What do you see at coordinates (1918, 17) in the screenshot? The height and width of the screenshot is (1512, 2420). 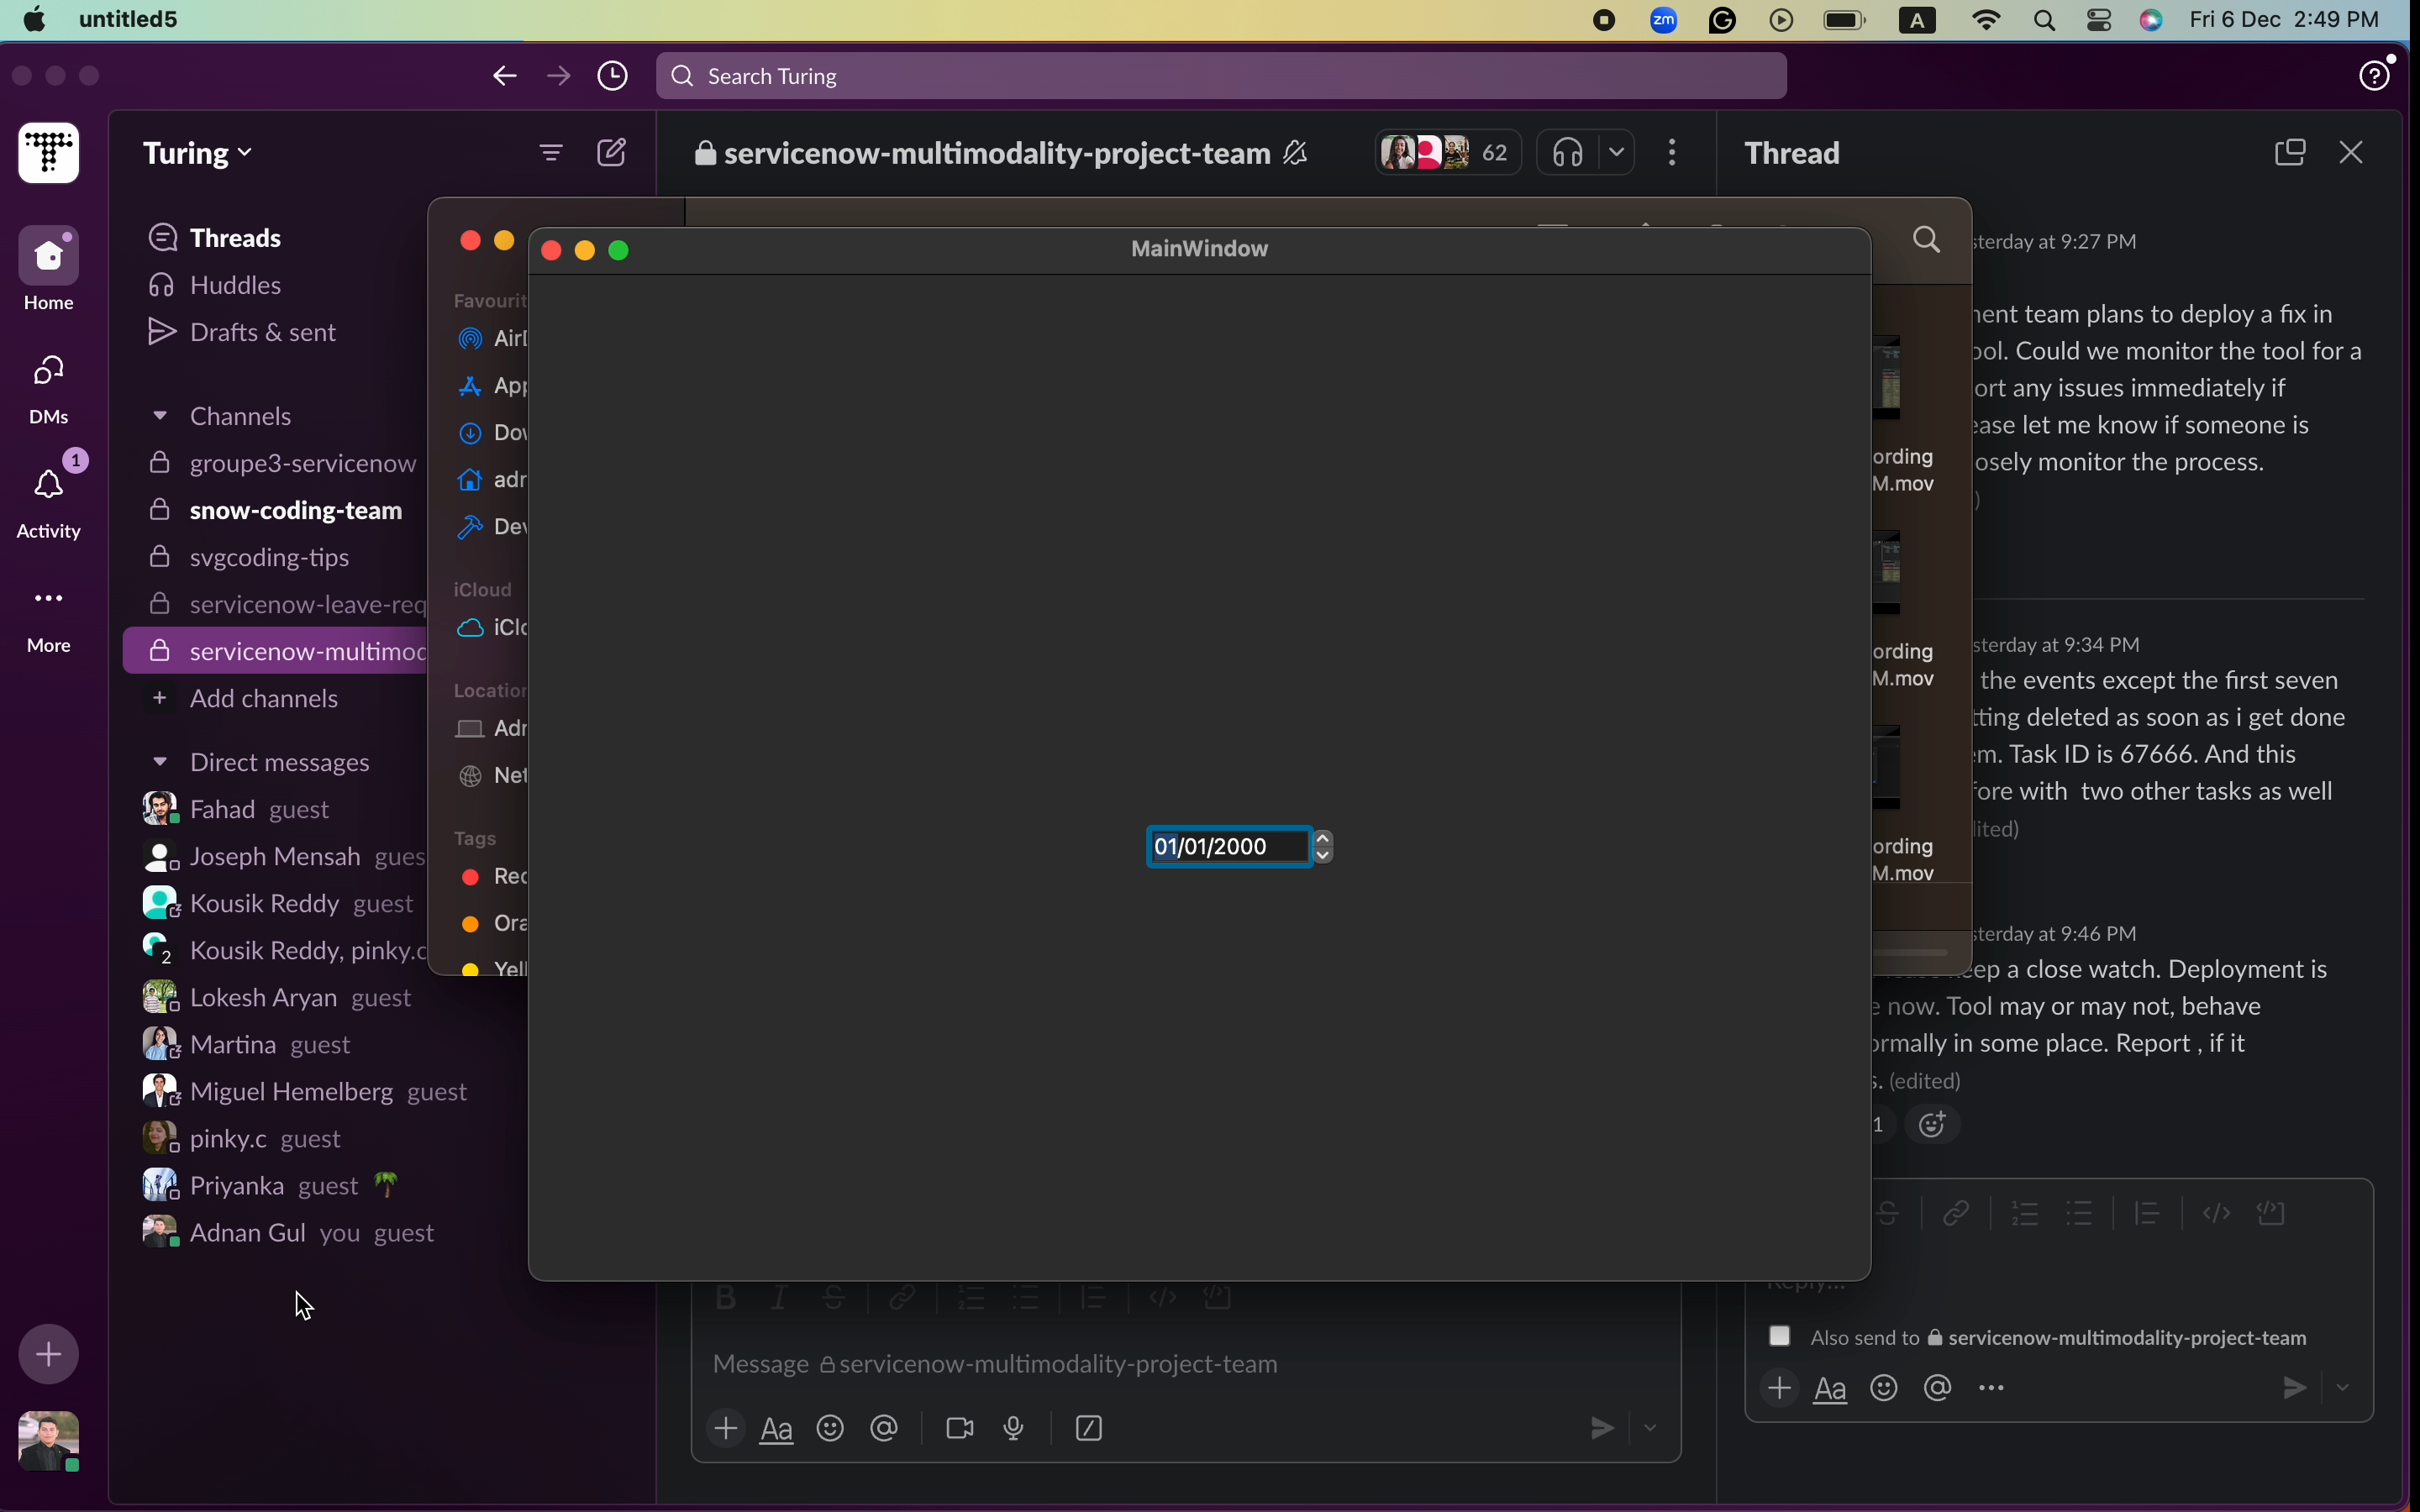 I see `A` at bounding box center [1918, 17].